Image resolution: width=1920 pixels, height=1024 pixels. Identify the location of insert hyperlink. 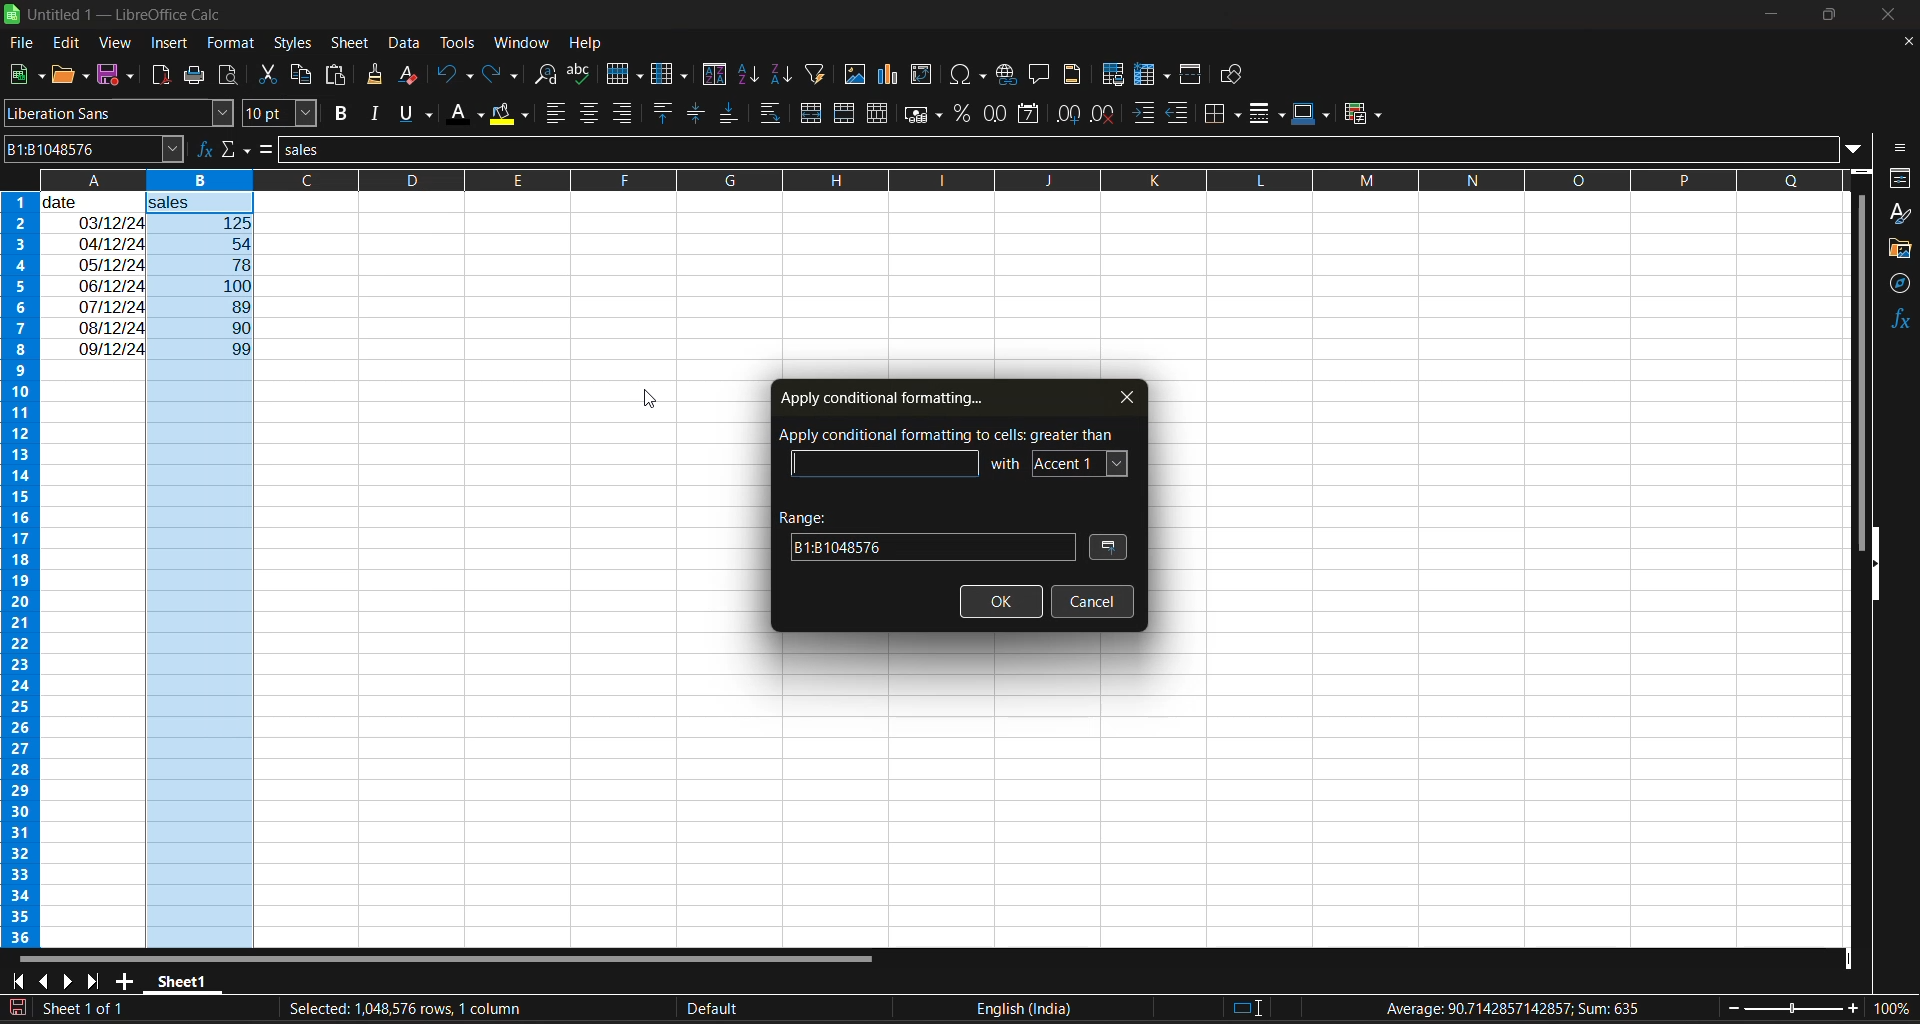
(1008, 76).